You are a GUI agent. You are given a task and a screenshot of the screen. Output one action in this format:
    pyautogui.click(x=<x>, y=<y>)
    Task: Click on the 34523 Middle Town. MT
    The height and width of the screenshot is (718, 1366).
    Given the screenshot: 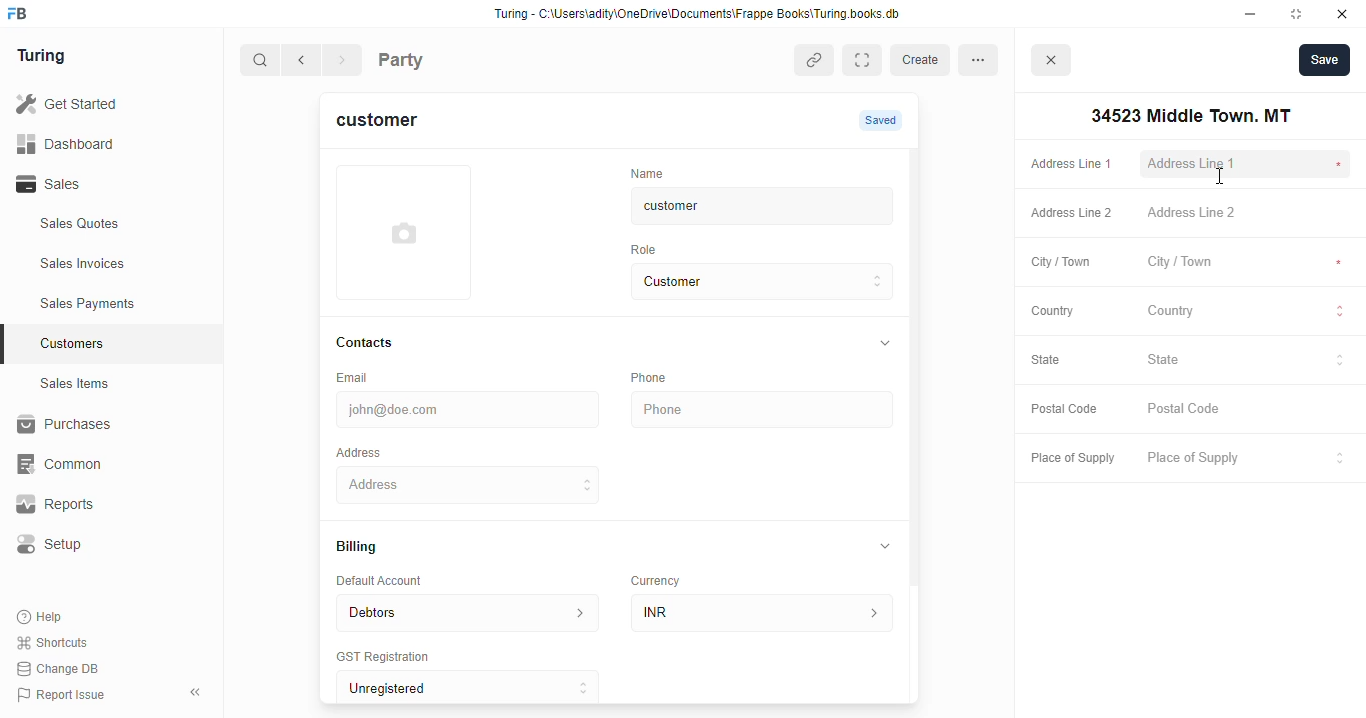 What is the action you would take?
    pyautogui.click(x=471, y=484)
    